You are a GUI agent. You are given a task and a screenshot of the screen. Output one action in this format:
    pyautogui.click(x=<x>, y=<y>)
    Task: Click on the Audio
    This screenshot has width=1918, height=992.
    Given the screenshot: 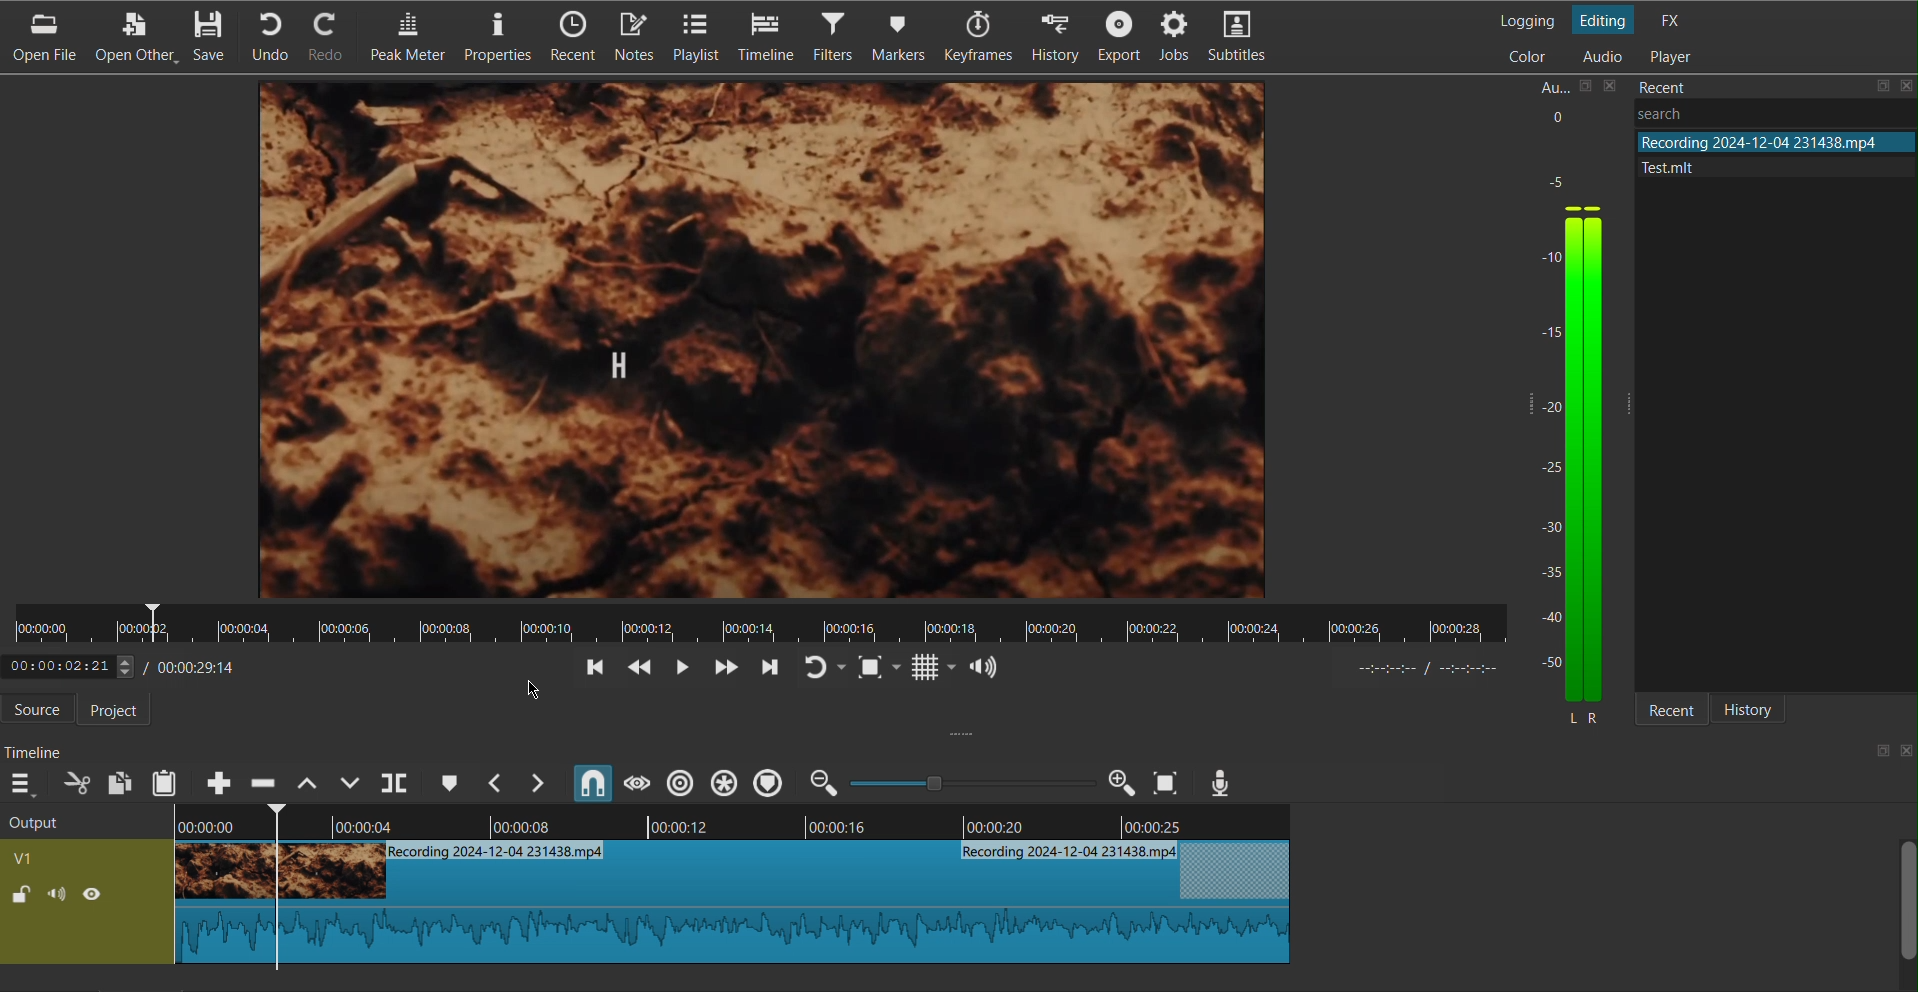 What is the action you would take?
    pyautogui.click(x=1601, y=57)
    